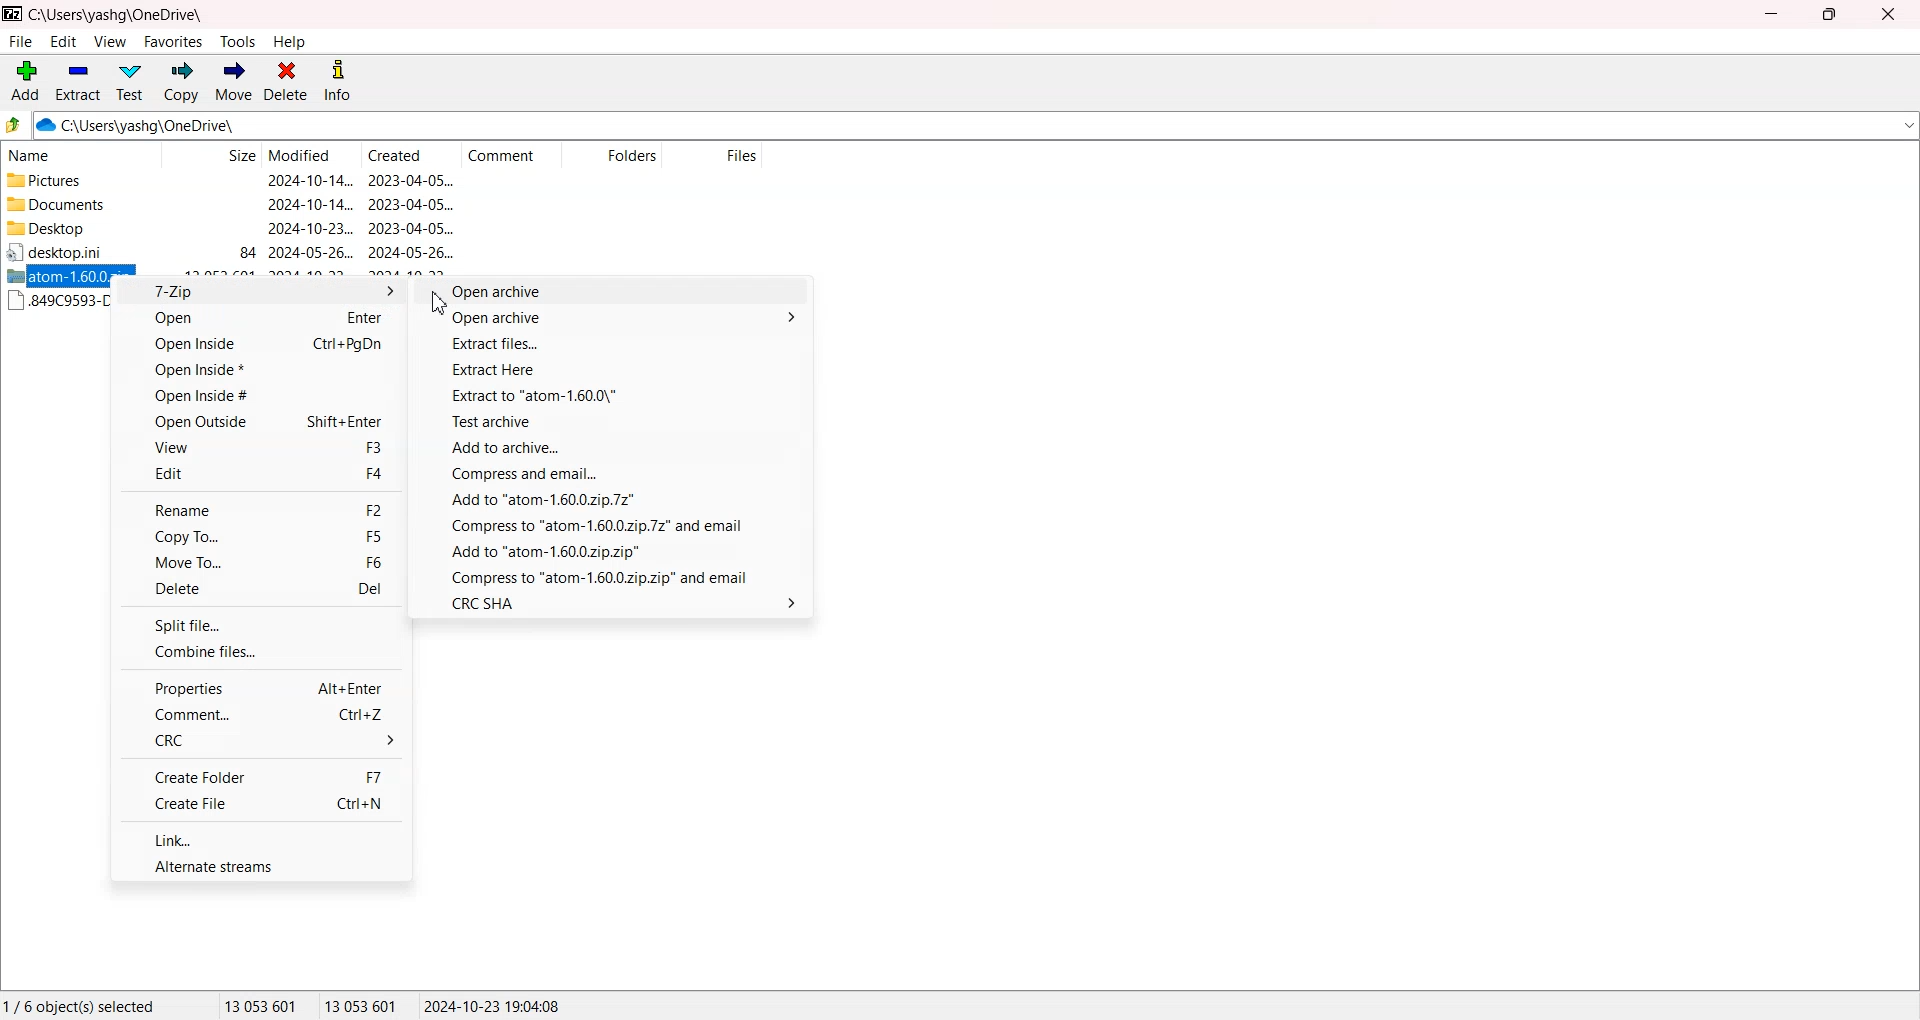  I want to click on Extract Here, so click(616, 371).